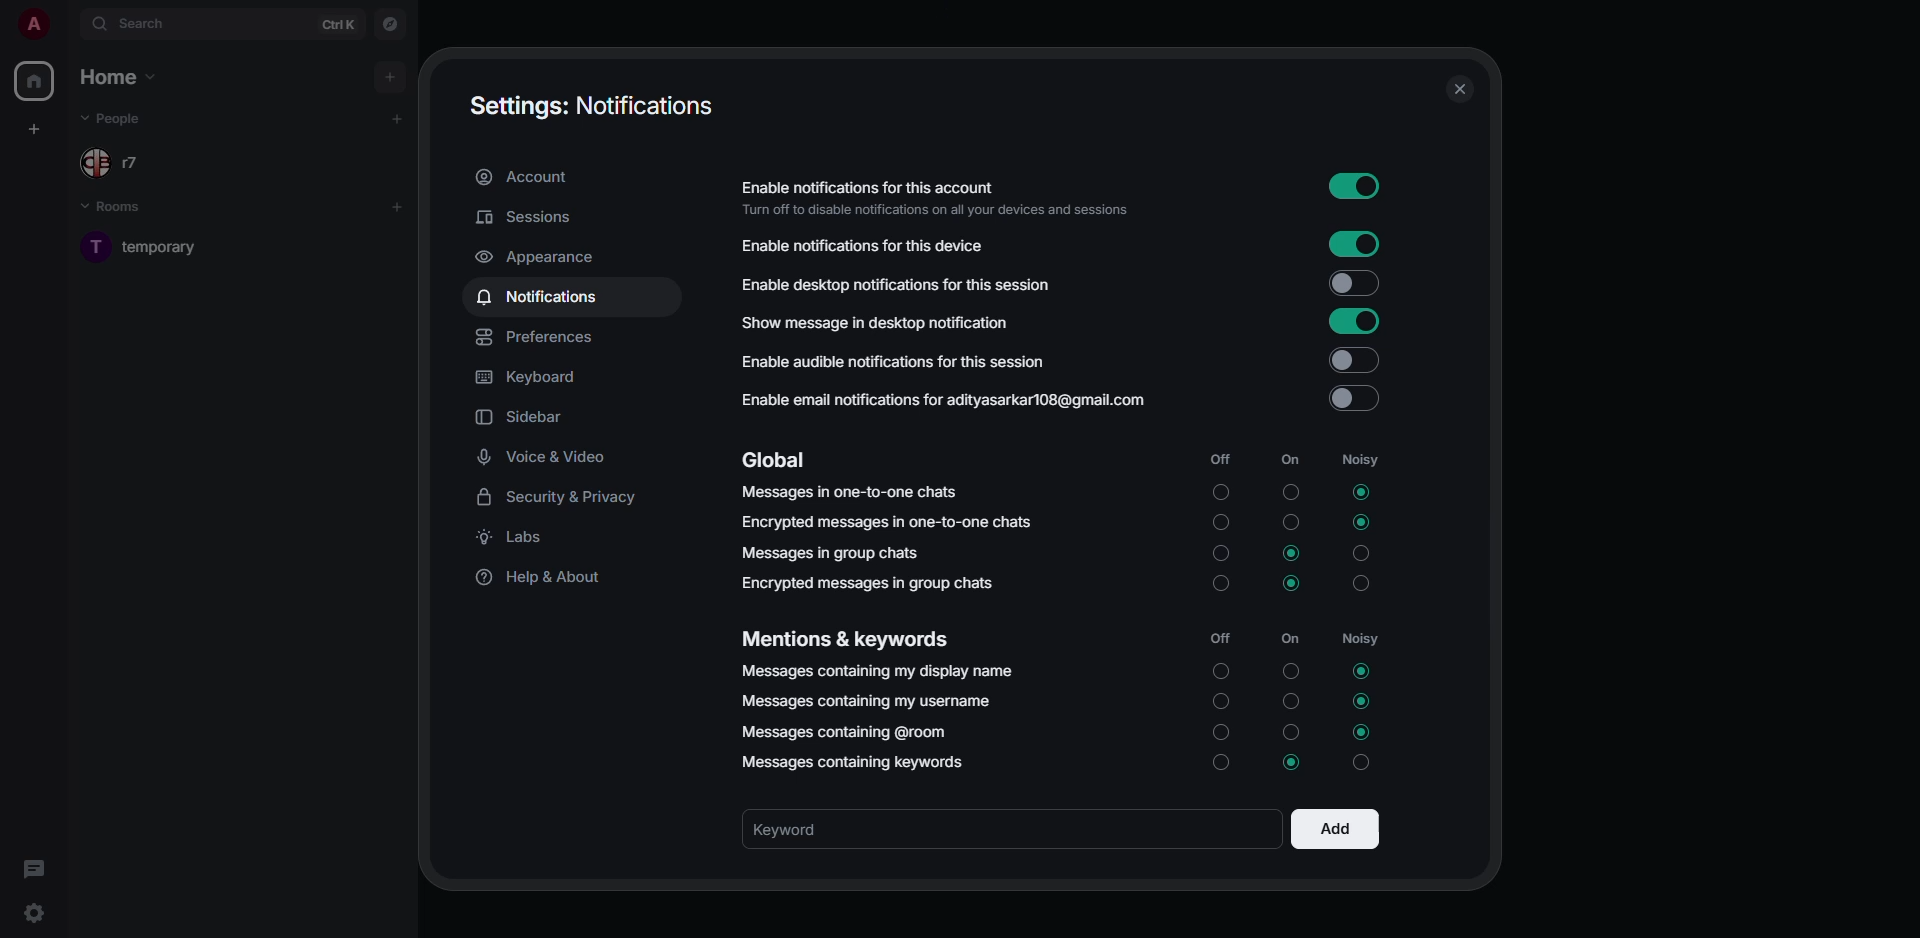  Describe the element at coordinates (391, 27) in the screenshot. I see `navigator` at that location.